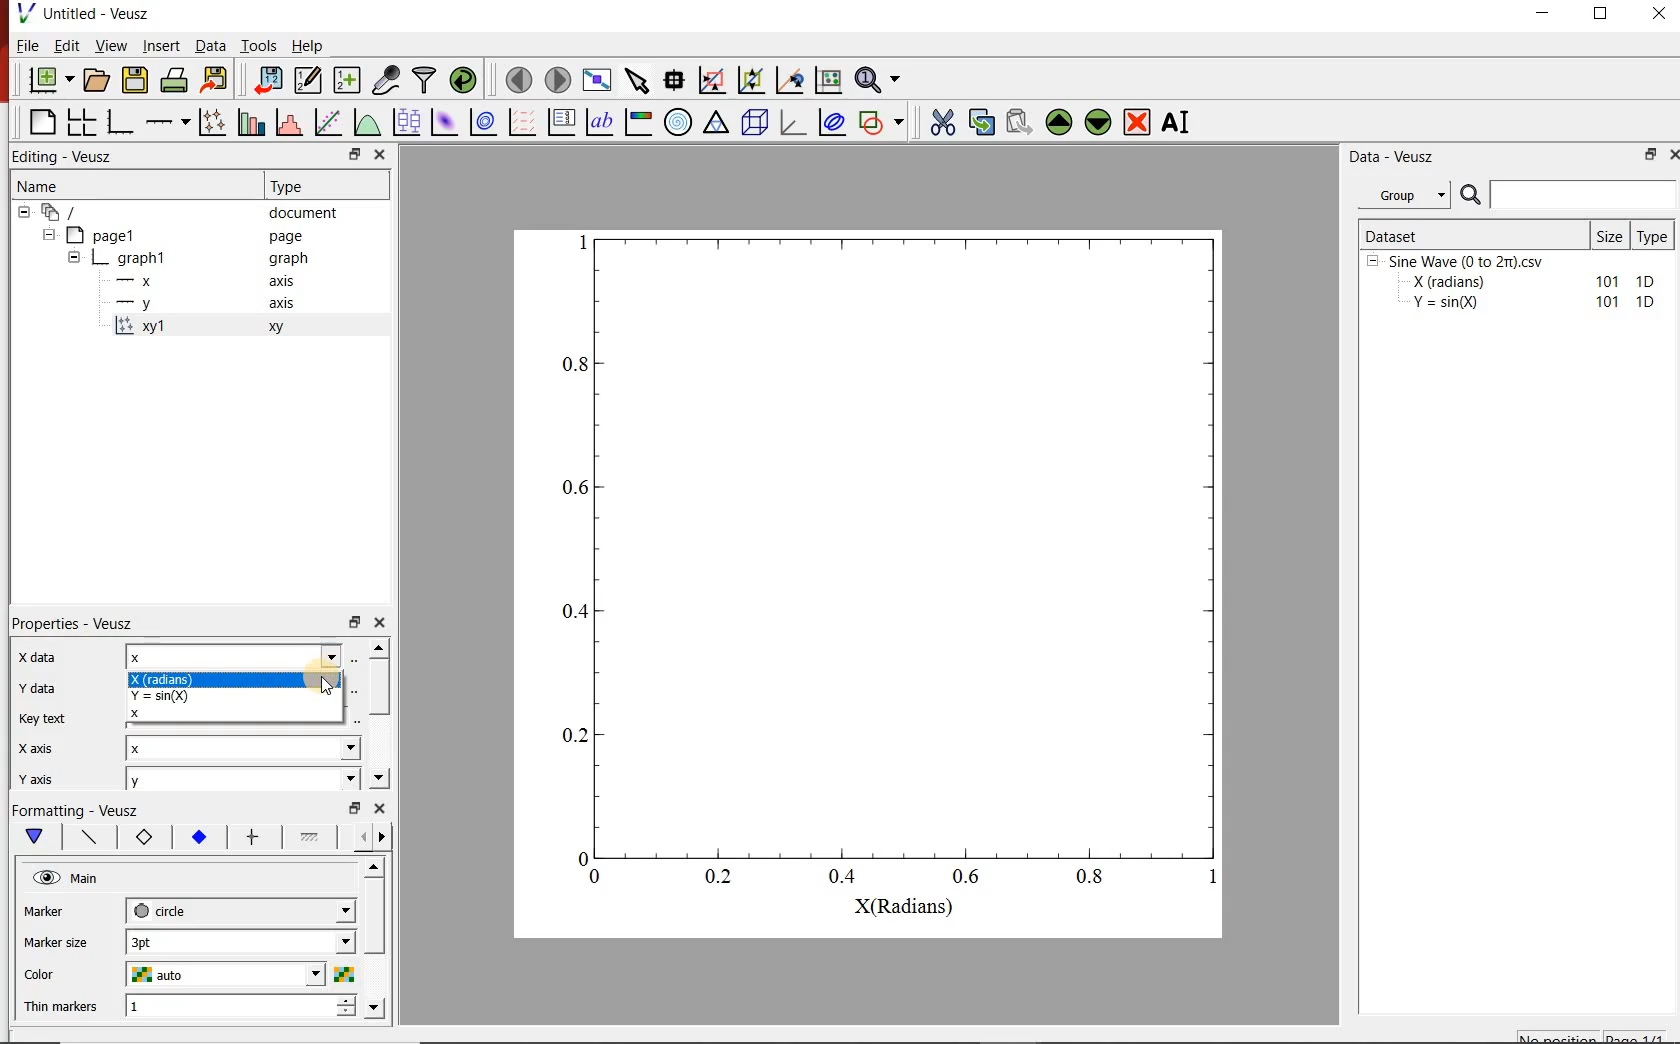 The width and height of the screenshot is (1680, 1044). Describe the element at coordinates (638, 121) in the screenshot. I see `image color bar` at that location.